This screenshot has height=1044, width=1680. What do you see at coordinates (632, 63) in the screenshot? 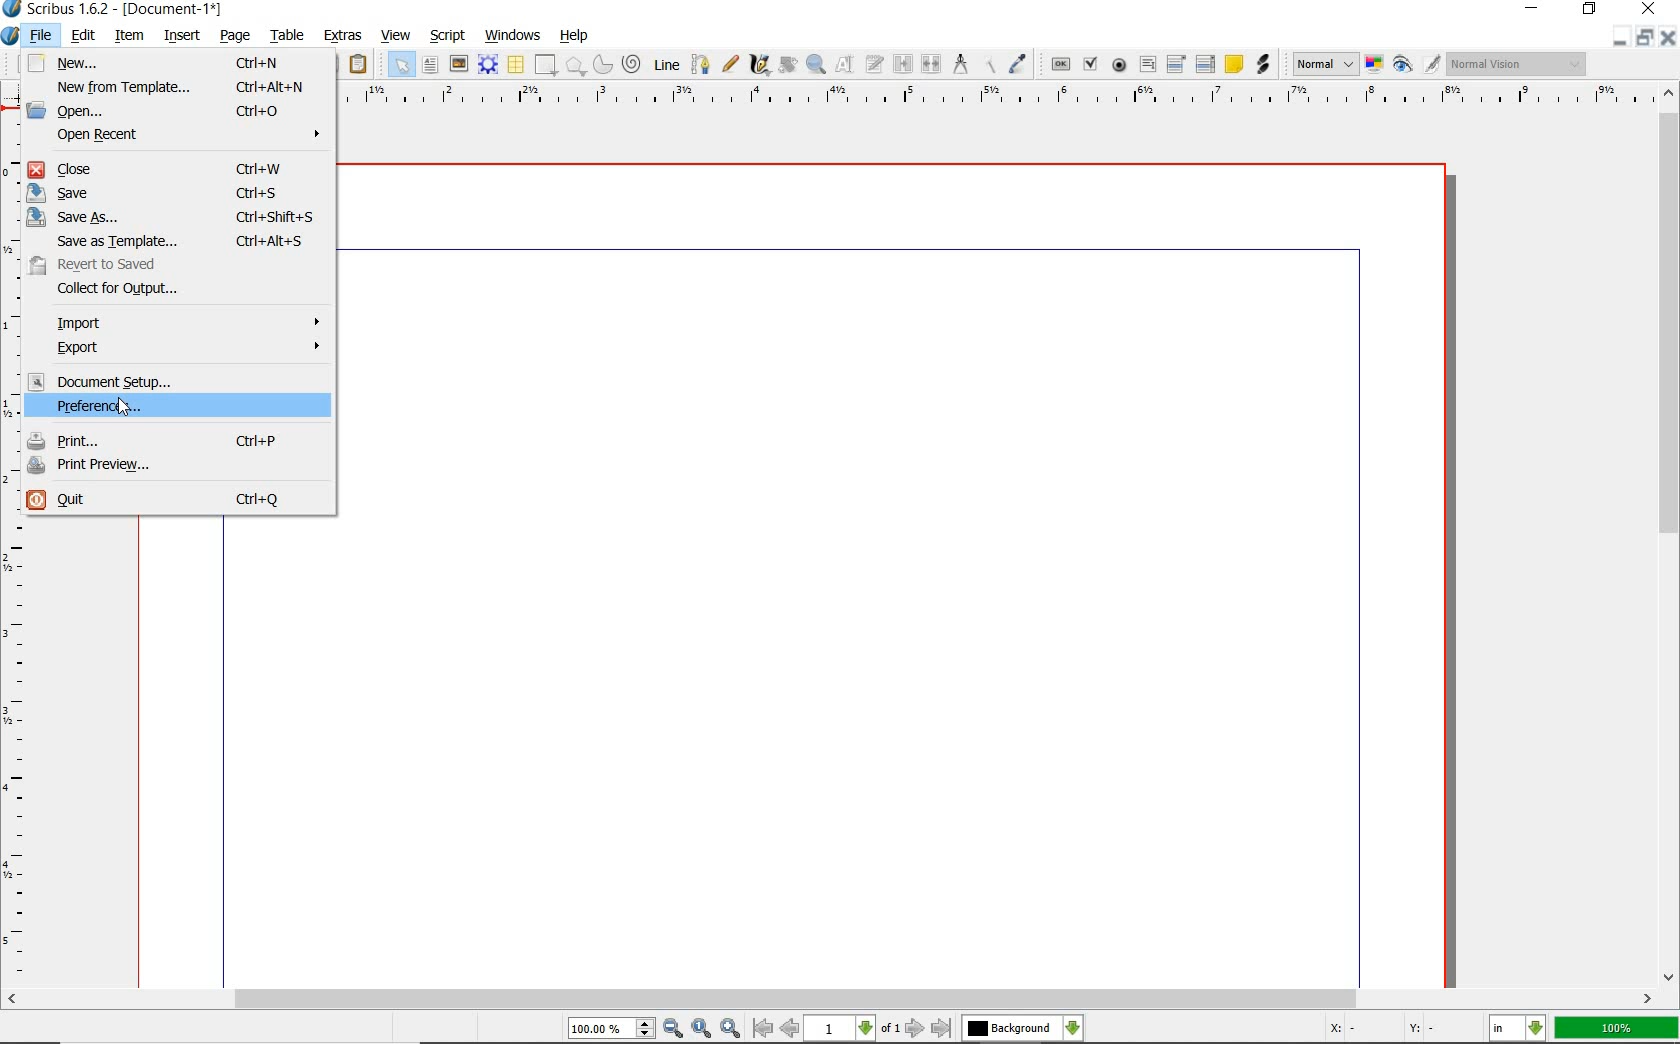
I see `spiral` at bounding box center [632, 63].